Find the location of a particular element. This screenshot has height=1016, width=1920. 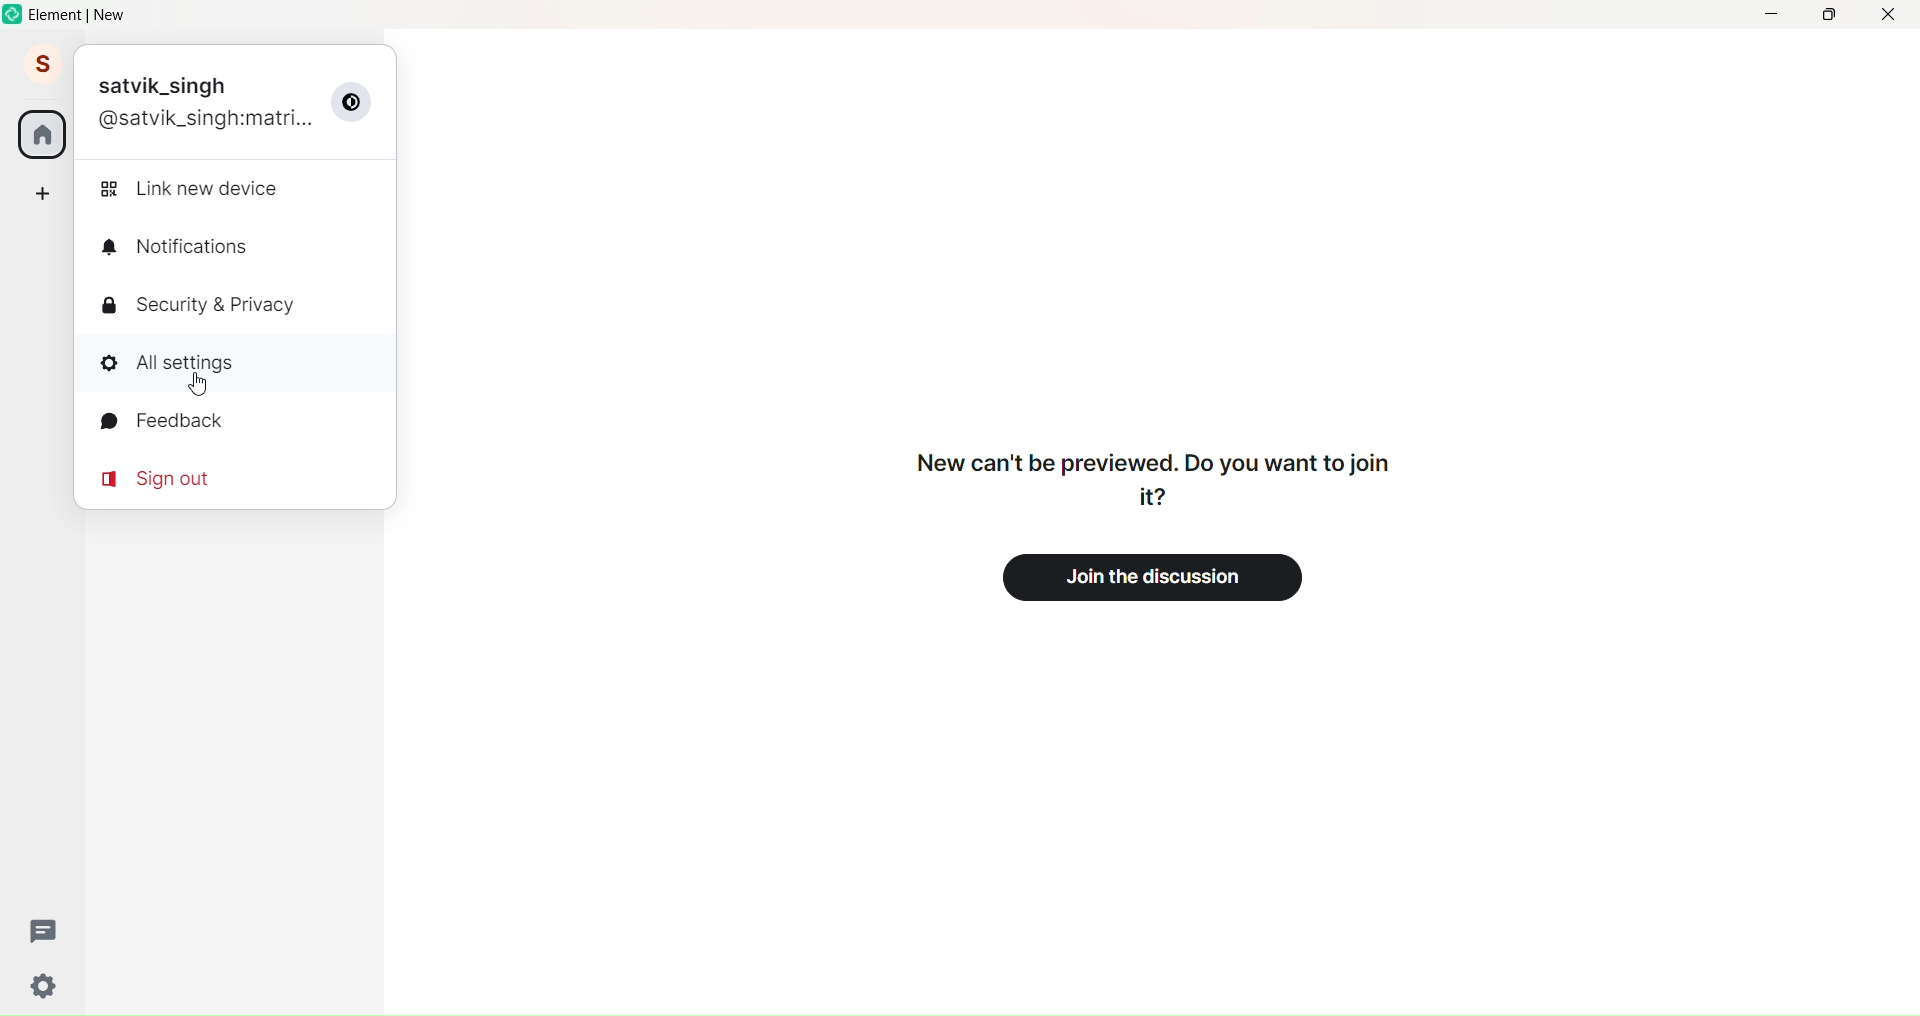

Threads is located at coordinates (44, 929).